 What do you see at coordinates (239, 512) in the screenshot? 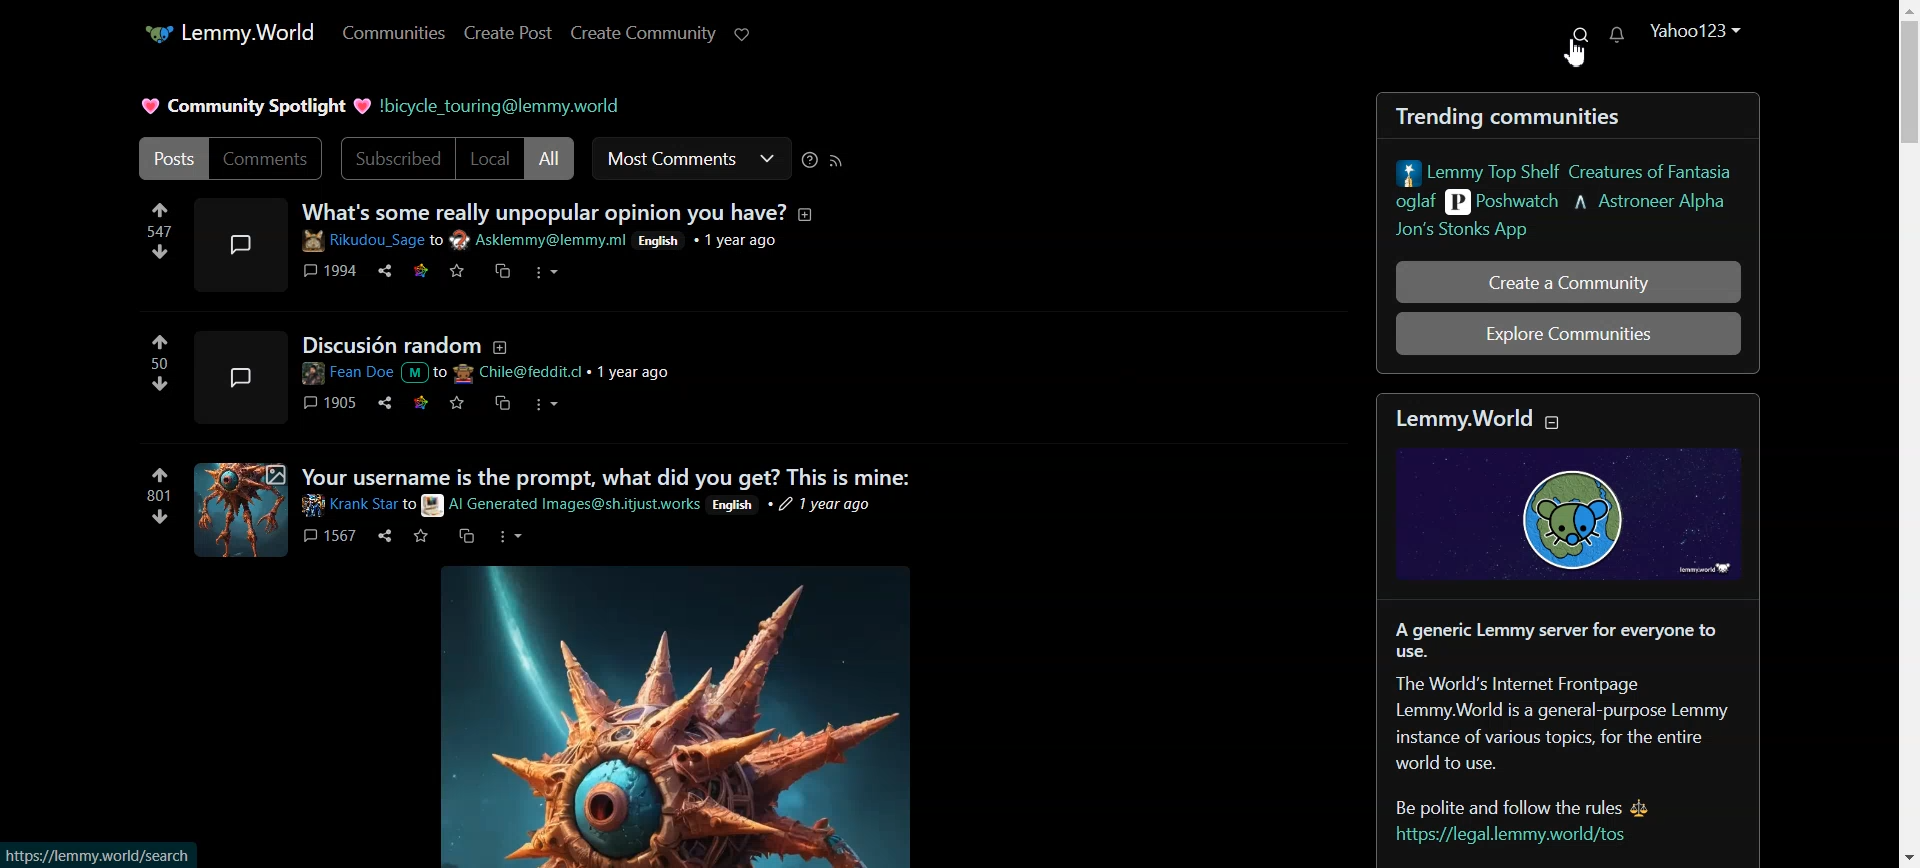
I see `Expand here` at bounding box center [239, 512].